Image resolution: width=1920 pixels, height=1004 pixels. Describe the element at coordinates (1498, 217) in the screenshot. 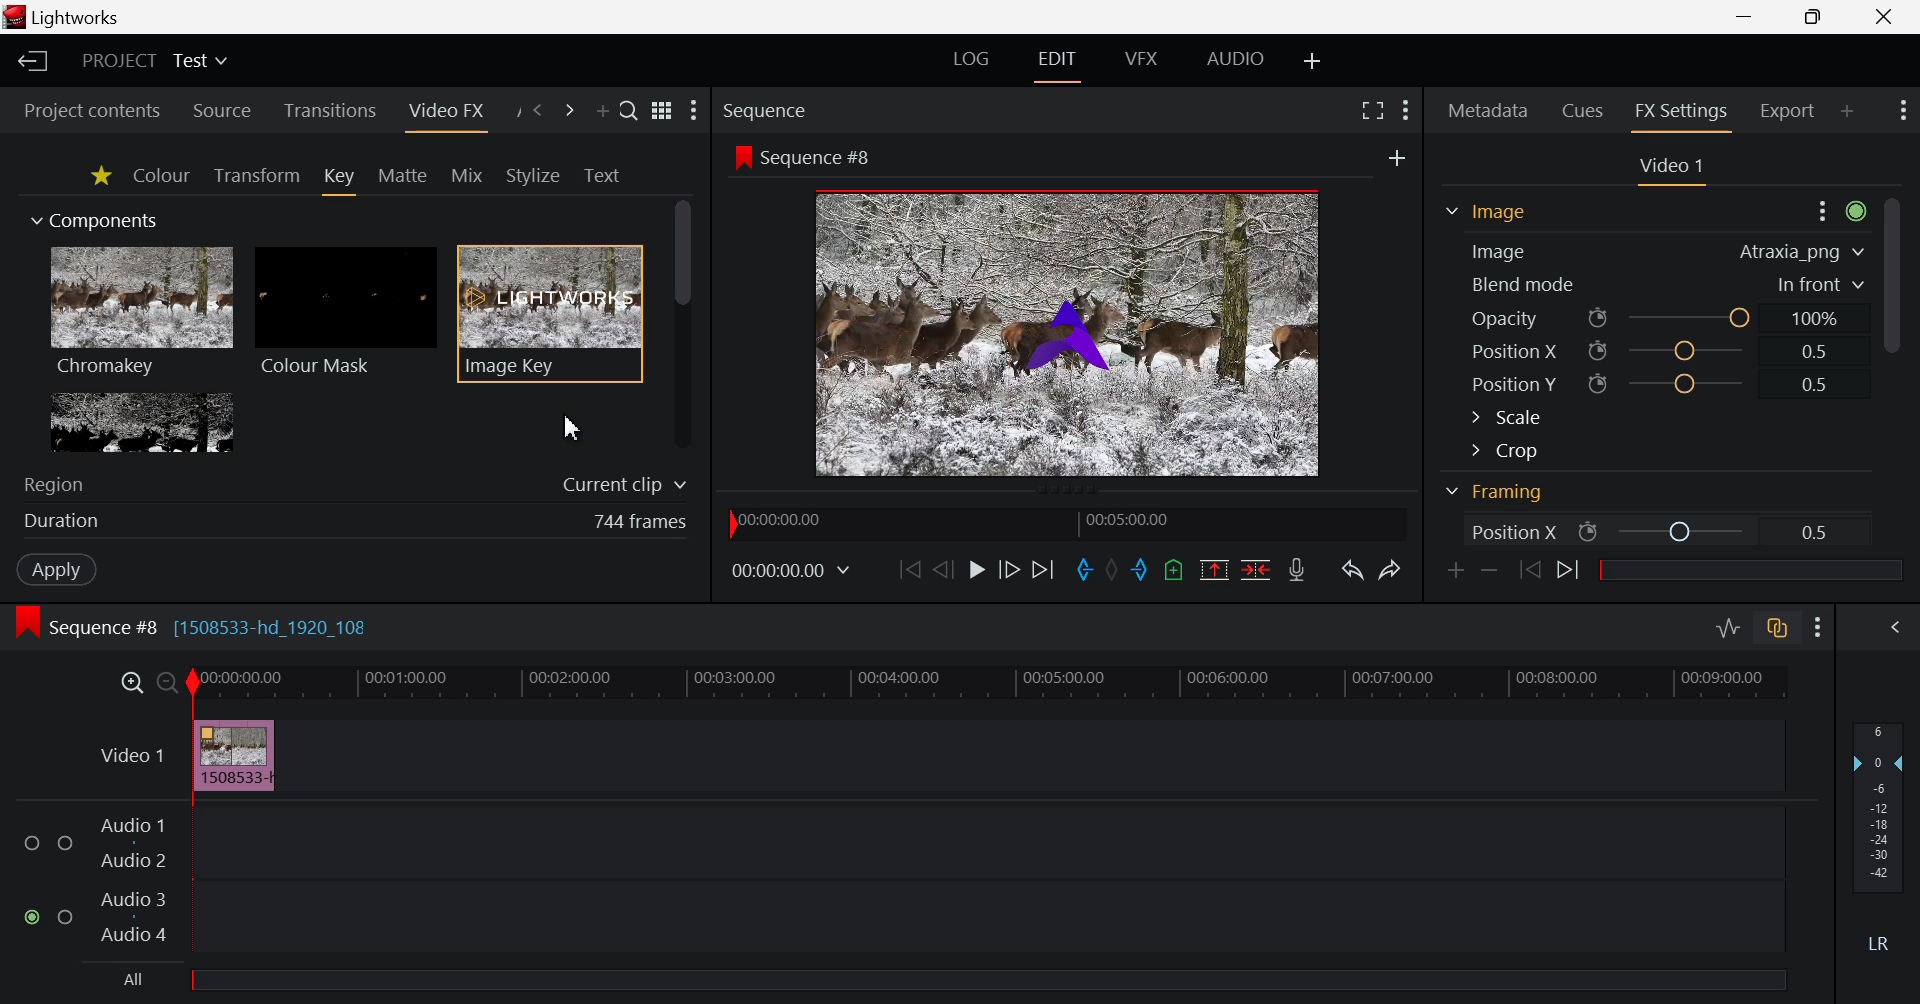

I see `Framing Section` at that location.